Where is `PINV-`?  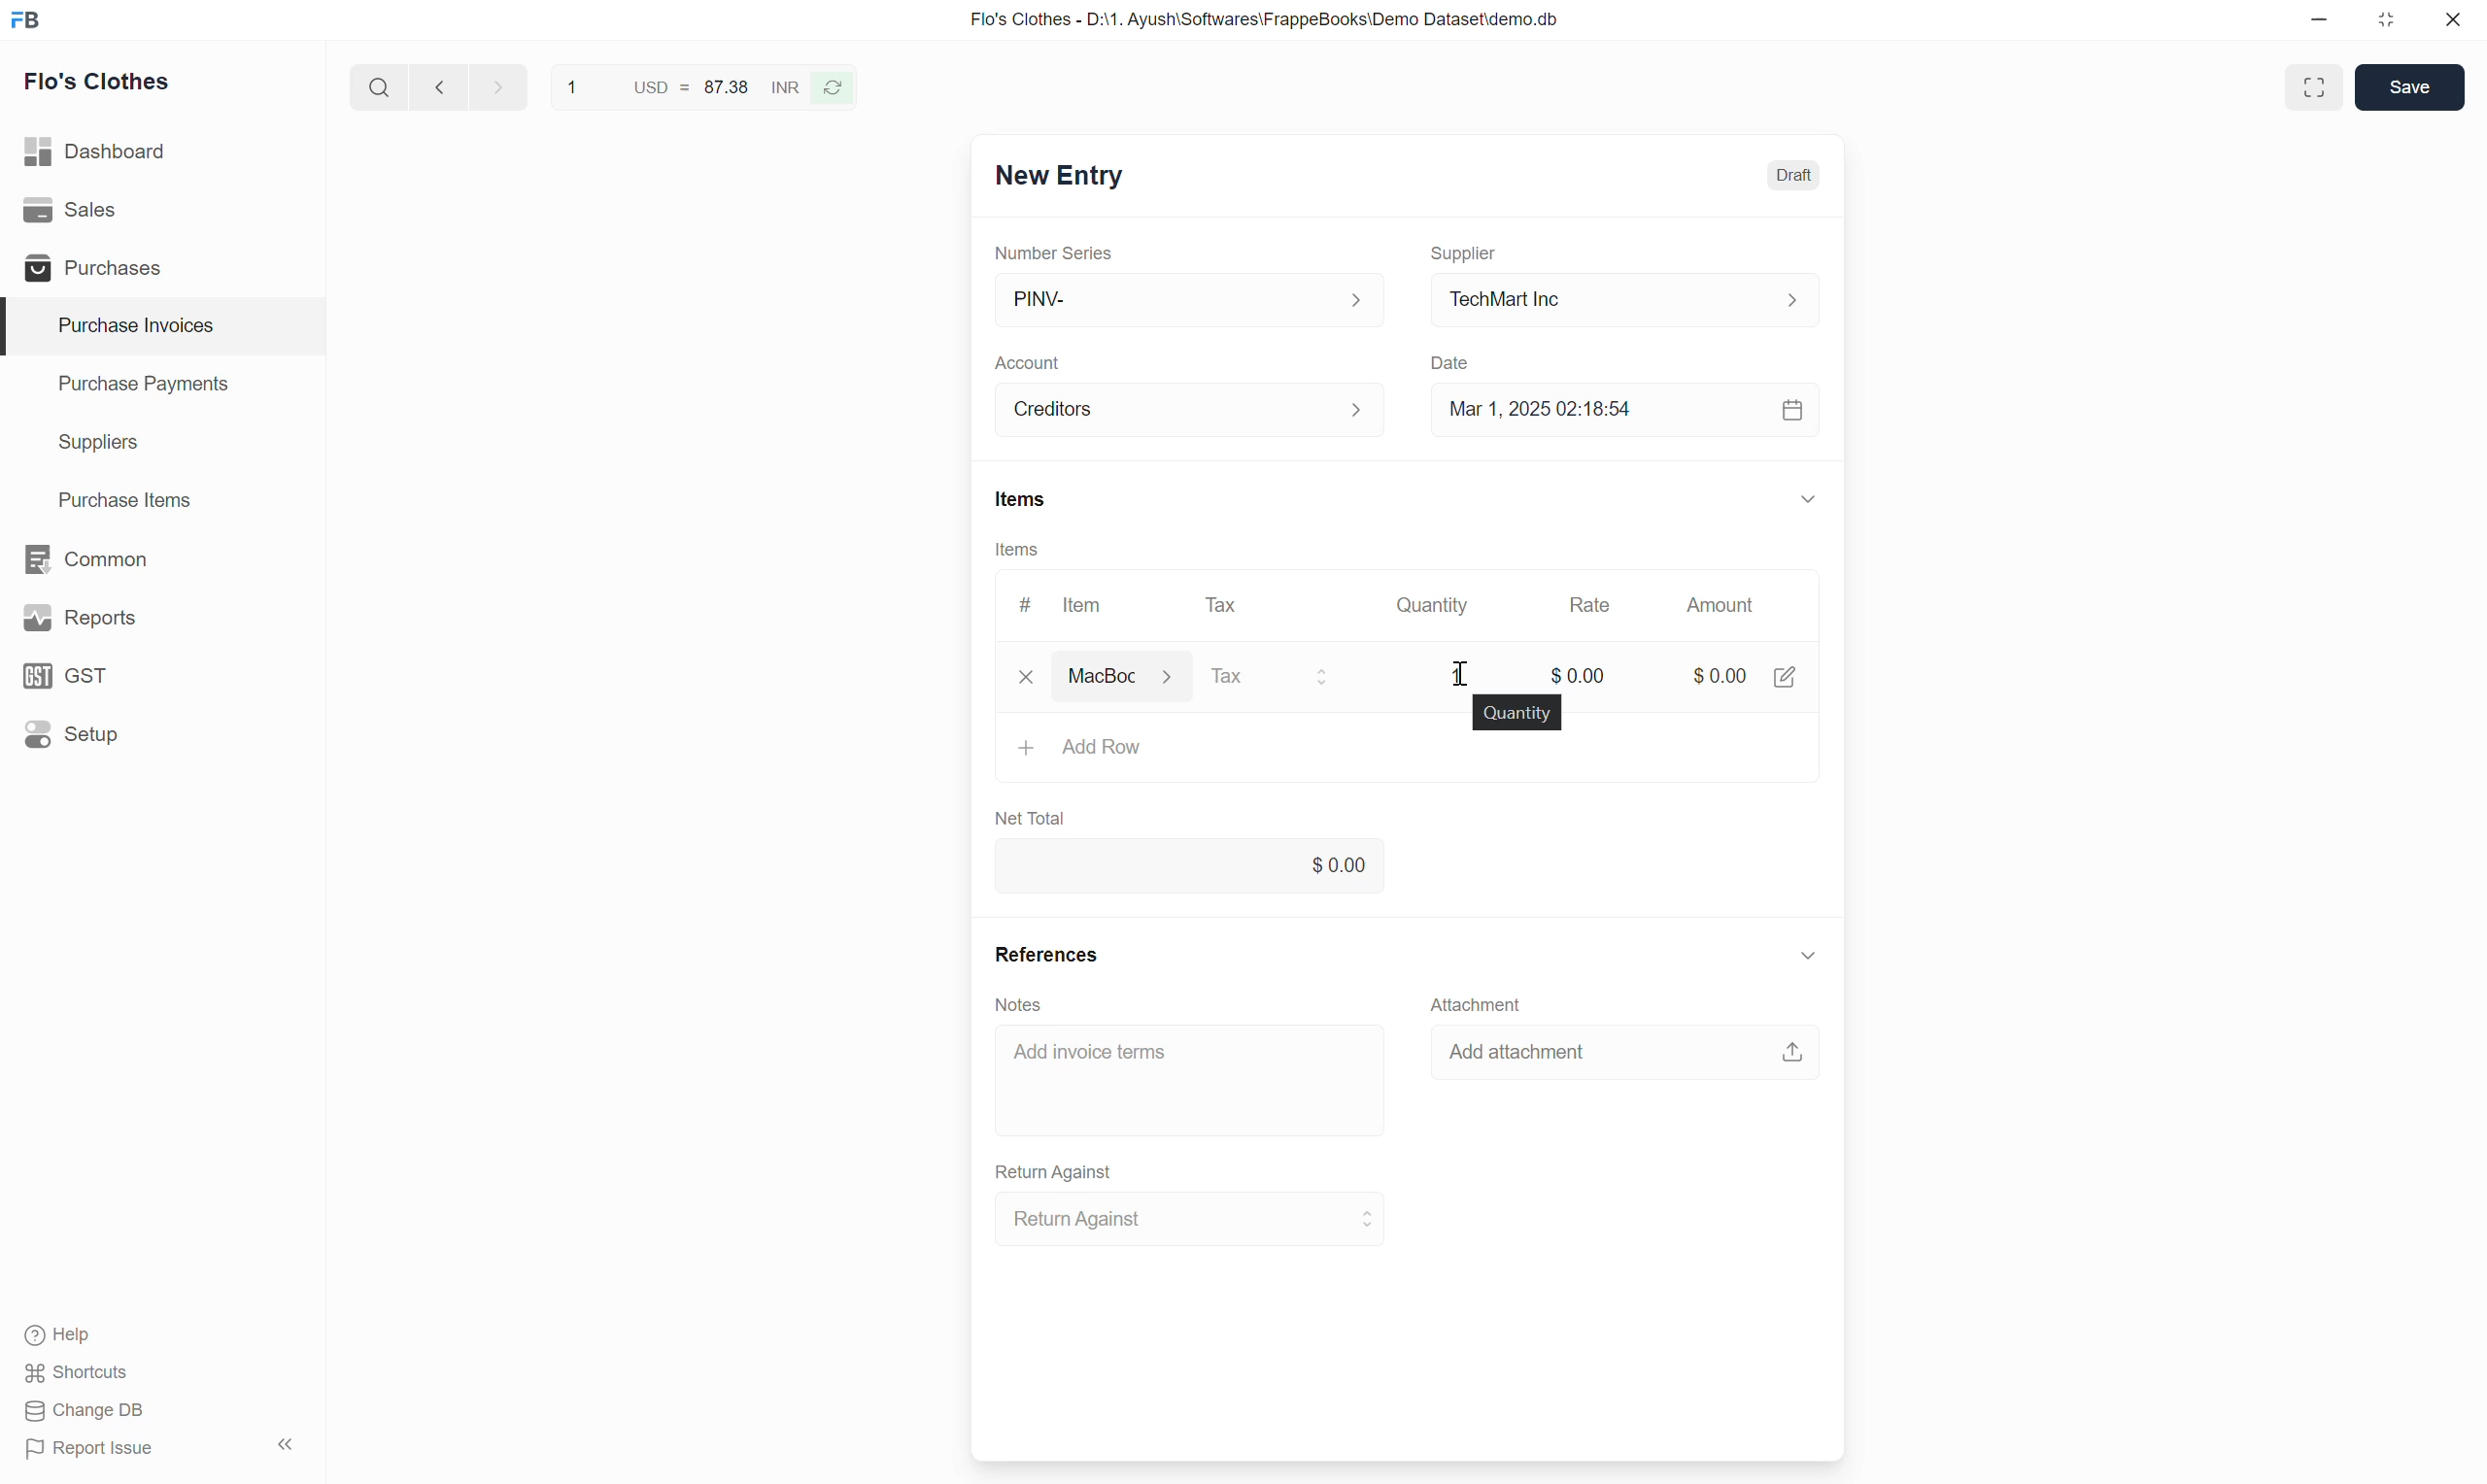 PINV- is located at coordinates (1188, 301).